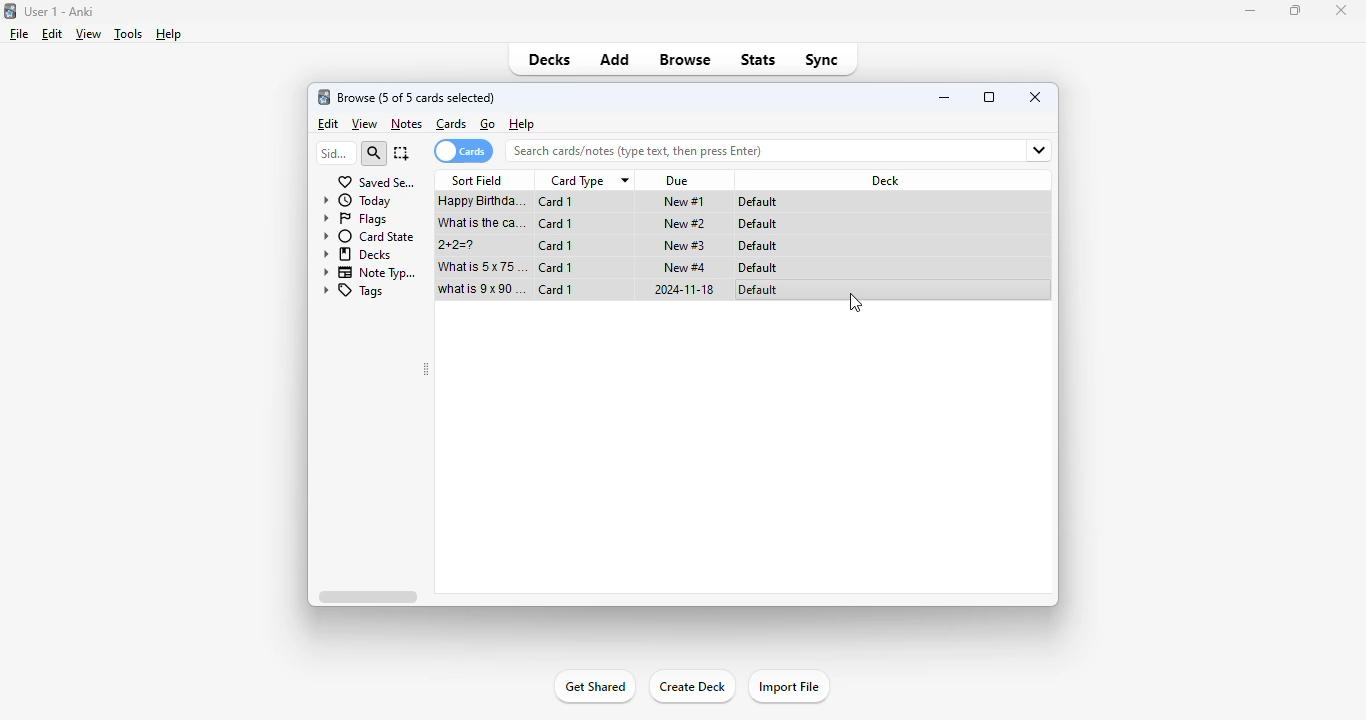  Describe the element at coordinates (451, 124) in the screenshot. I see `cards` at that location.